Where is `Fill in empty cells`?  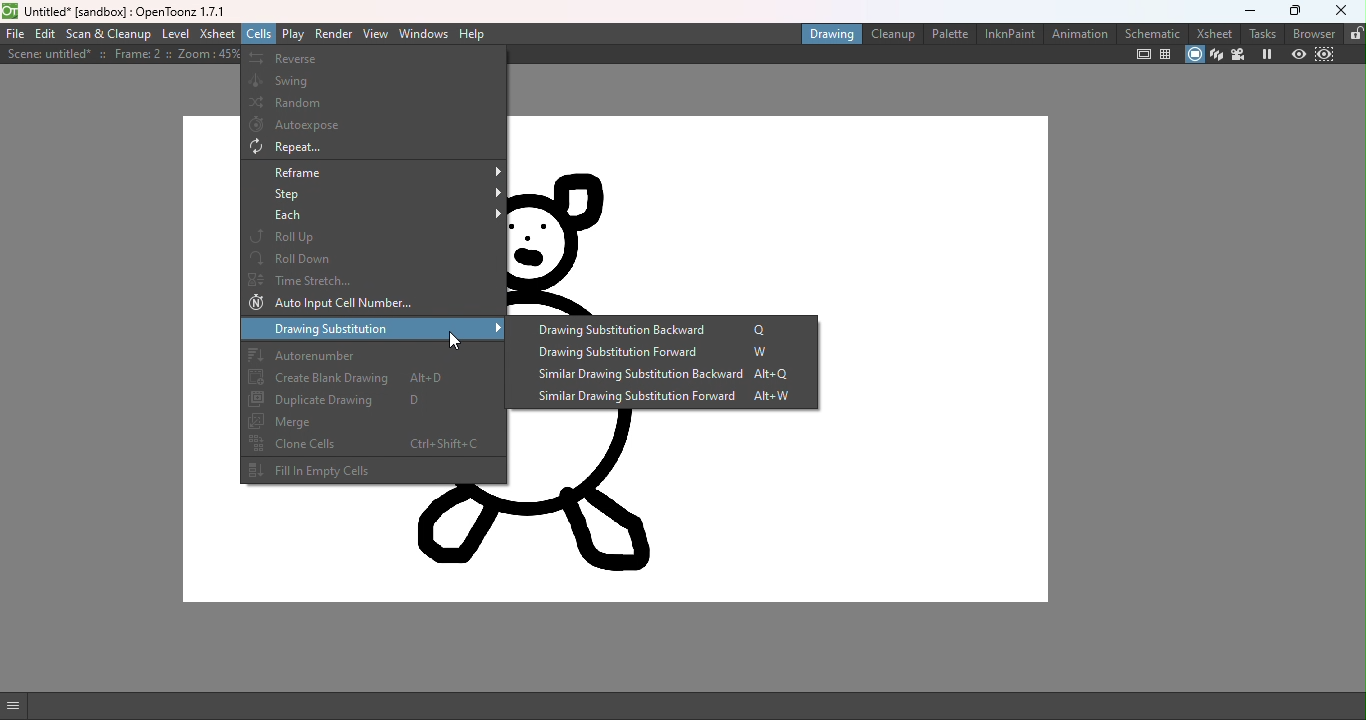
Fill in empty cells is located at coordinates (371, 471).